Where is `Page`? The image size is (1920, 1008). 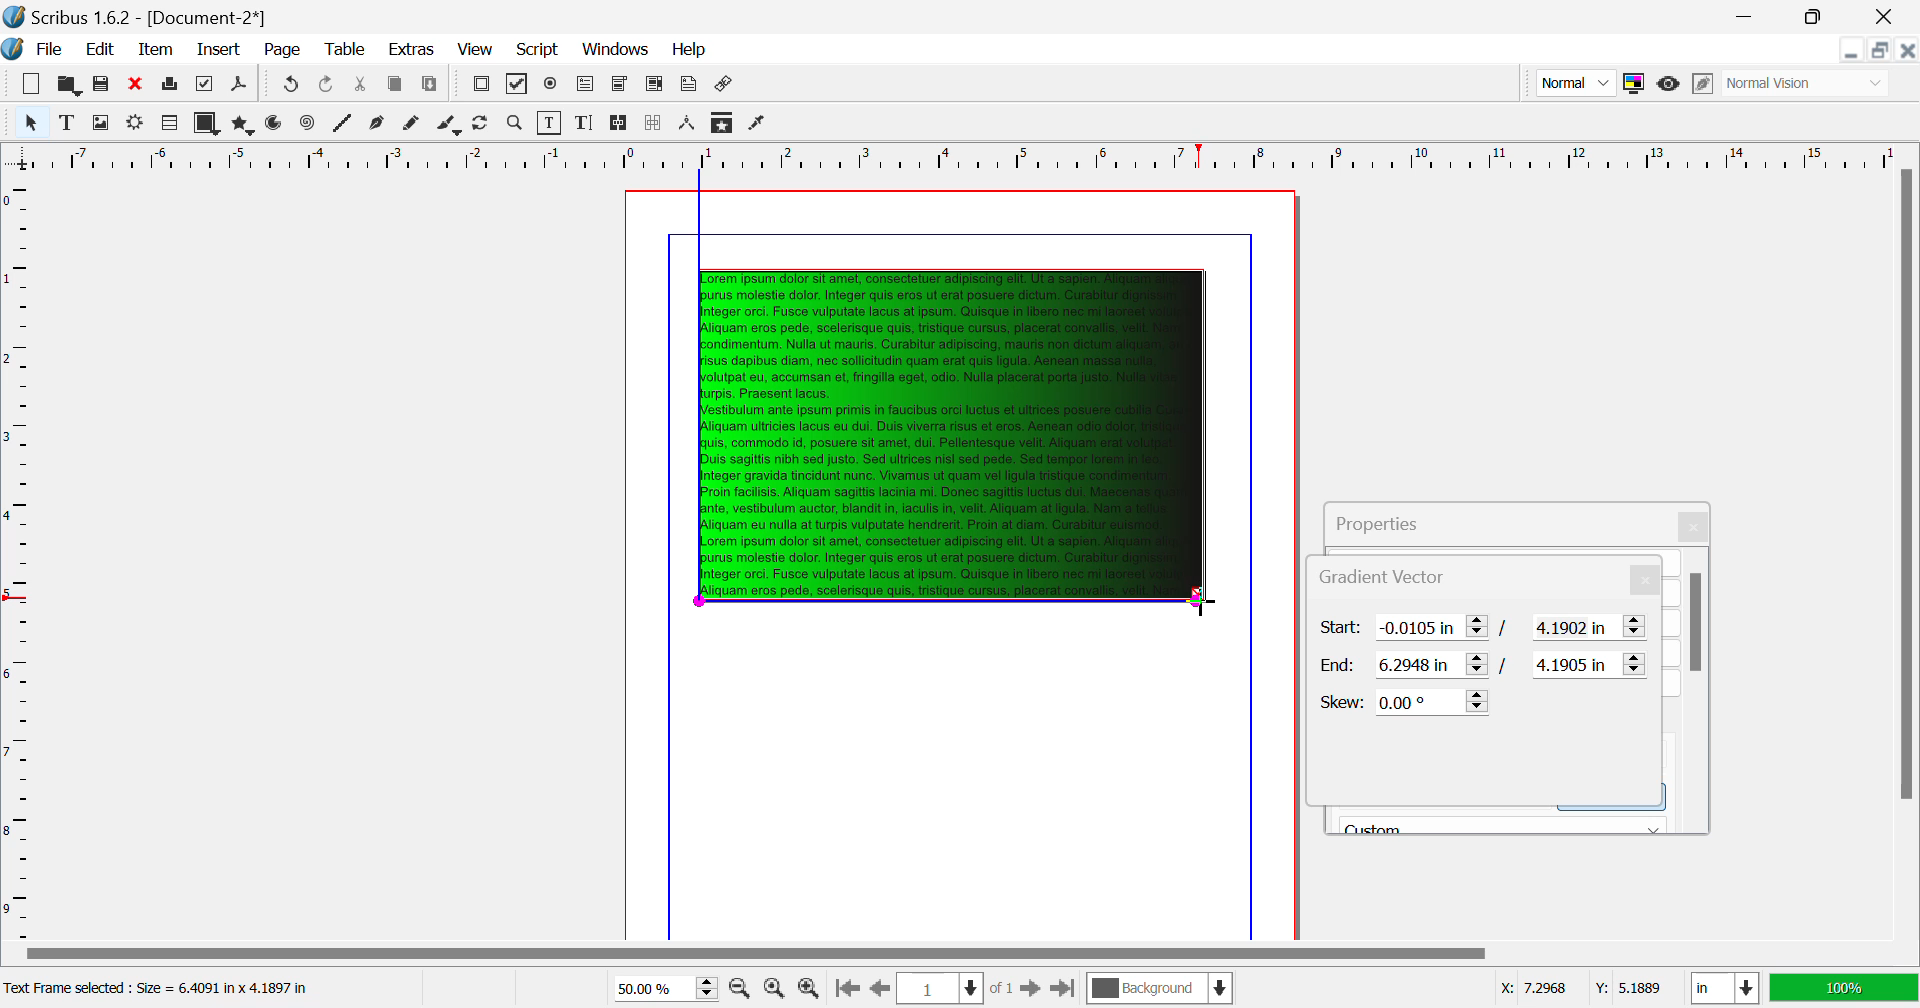
Page is located at coordinates (281, 51).